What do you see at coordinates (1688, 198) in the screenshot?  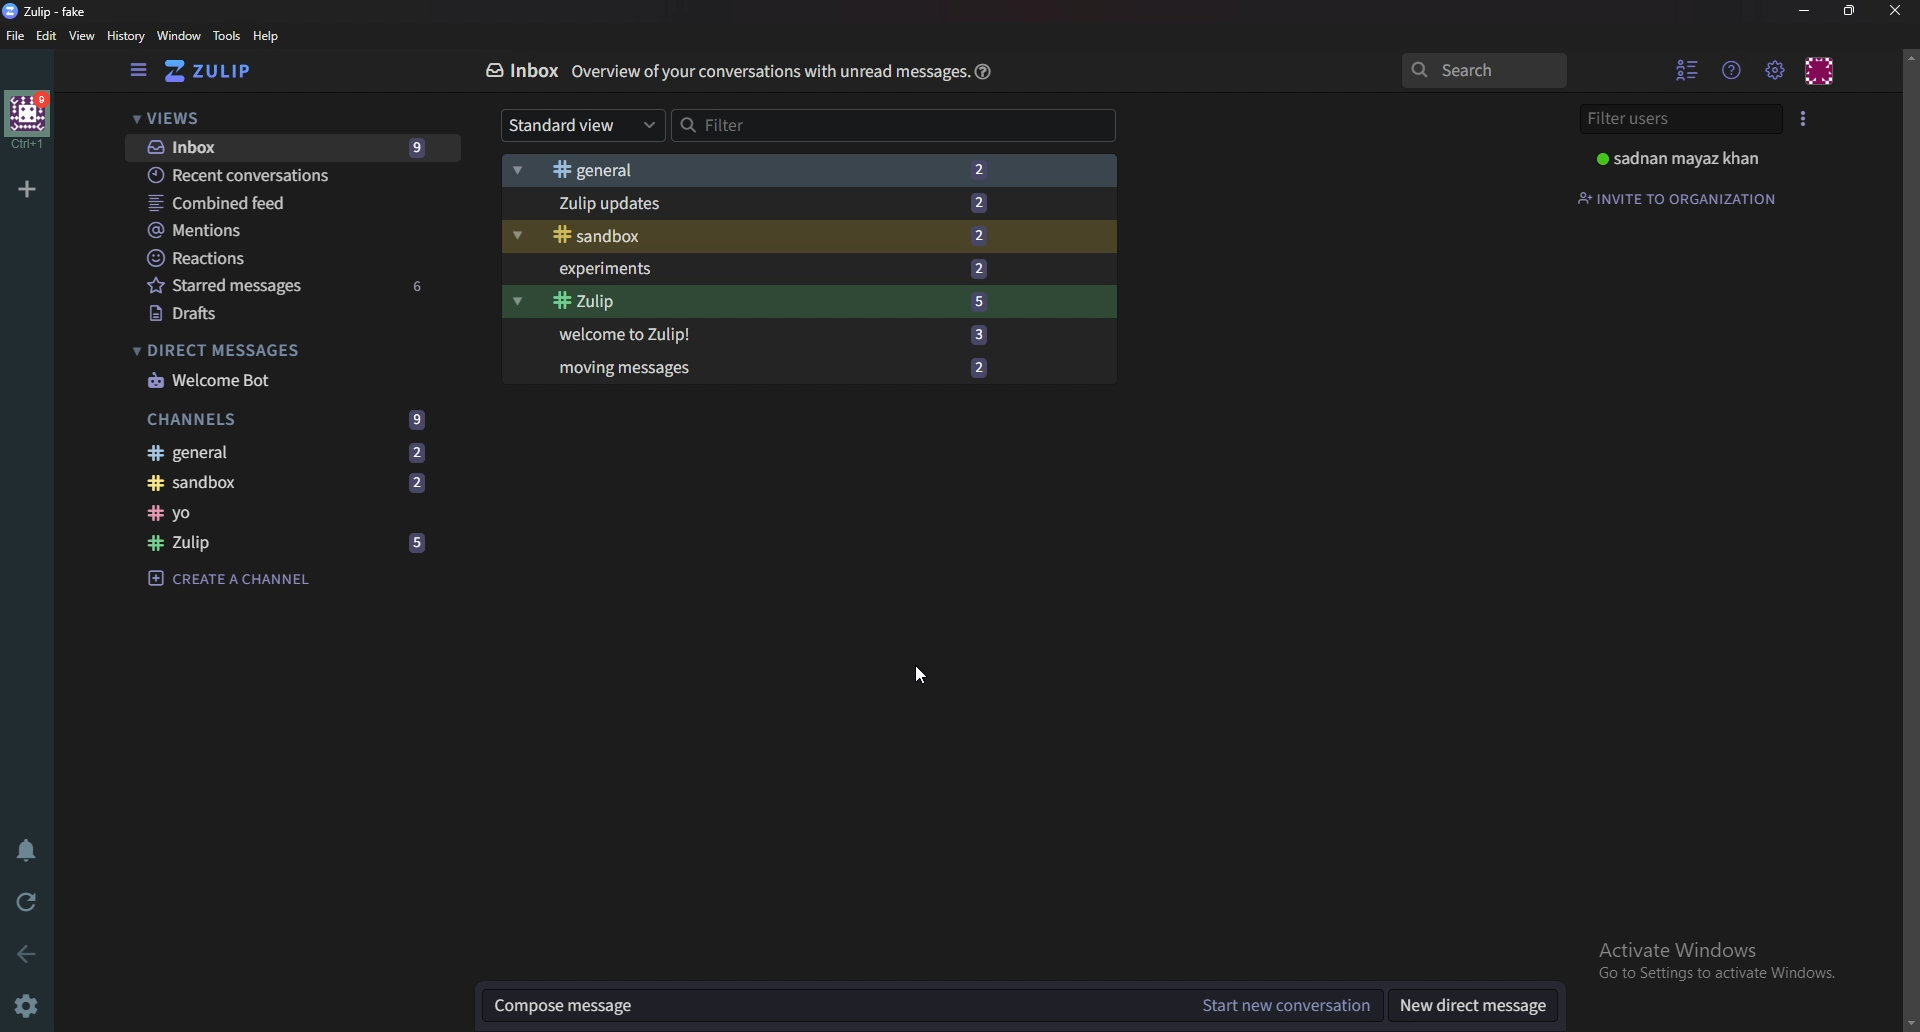 I see `Invite to organization` at bounding box center [1688, 198].